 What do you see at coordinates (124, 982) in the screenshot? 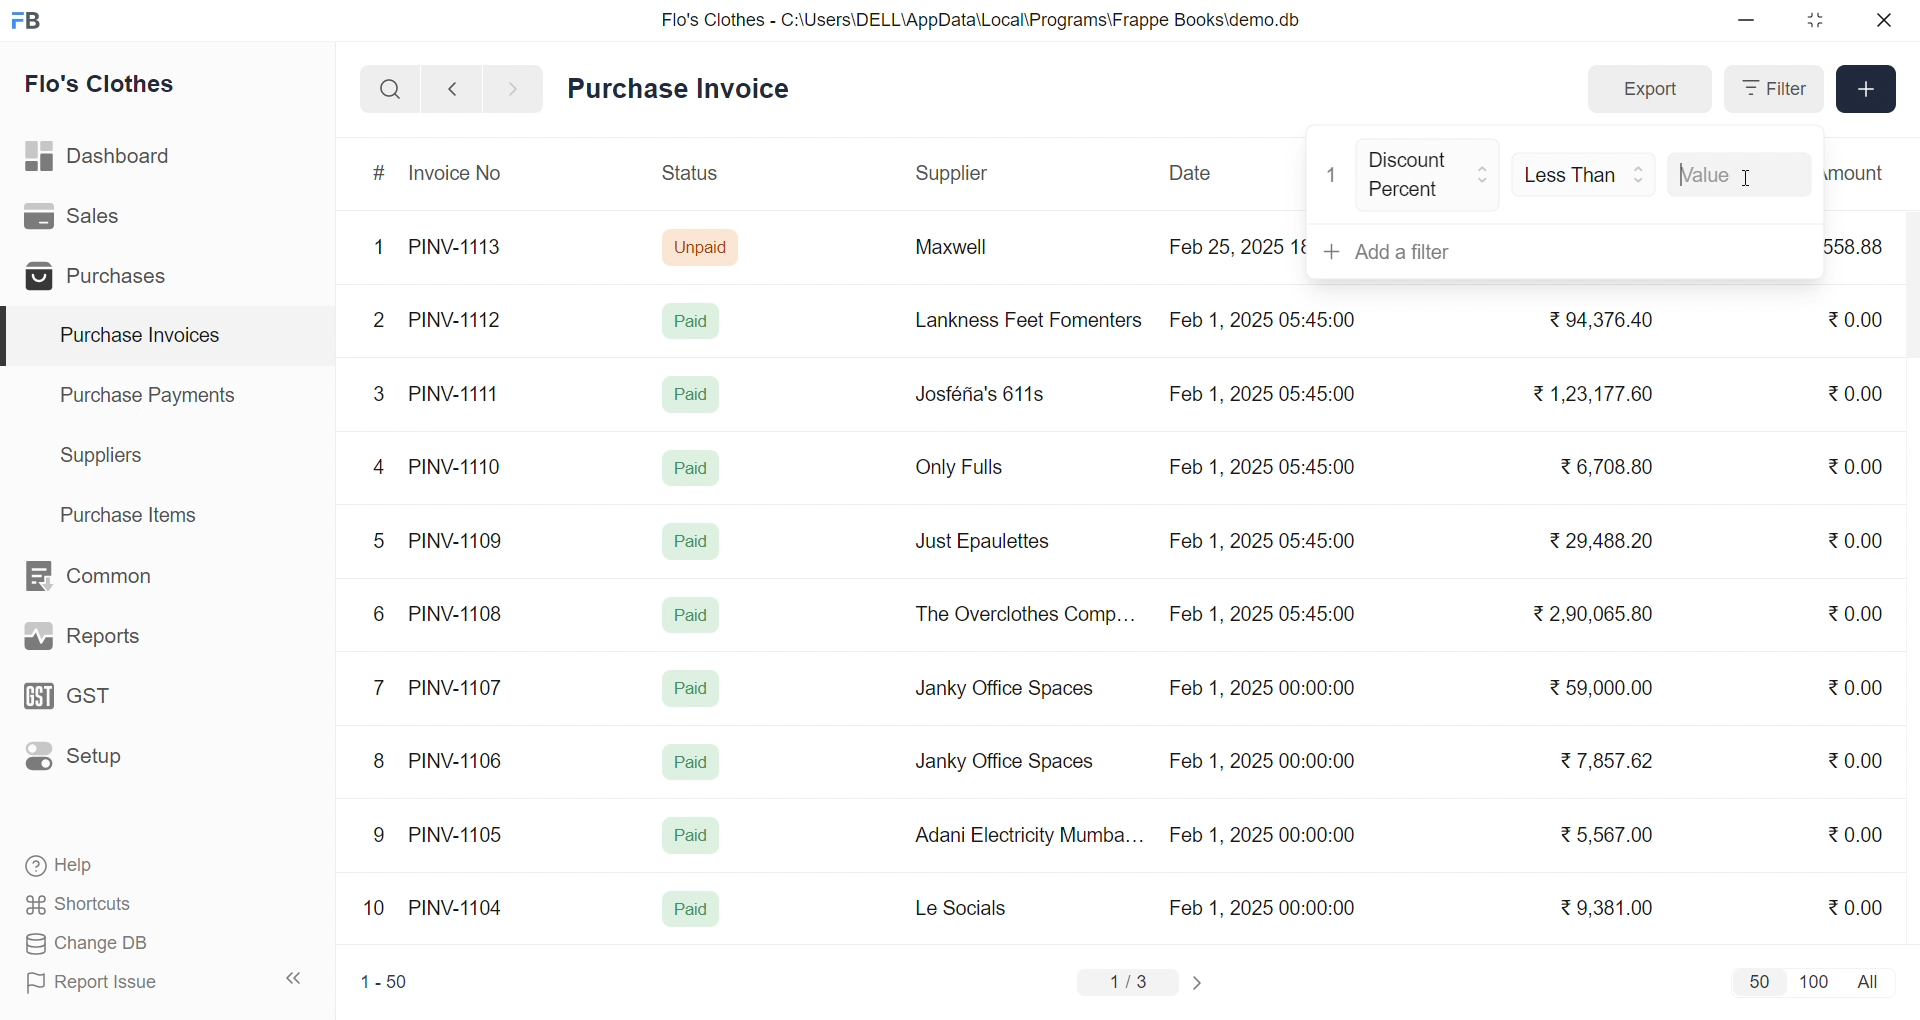
I see `Report Issue` at bounding box center [124, 982].